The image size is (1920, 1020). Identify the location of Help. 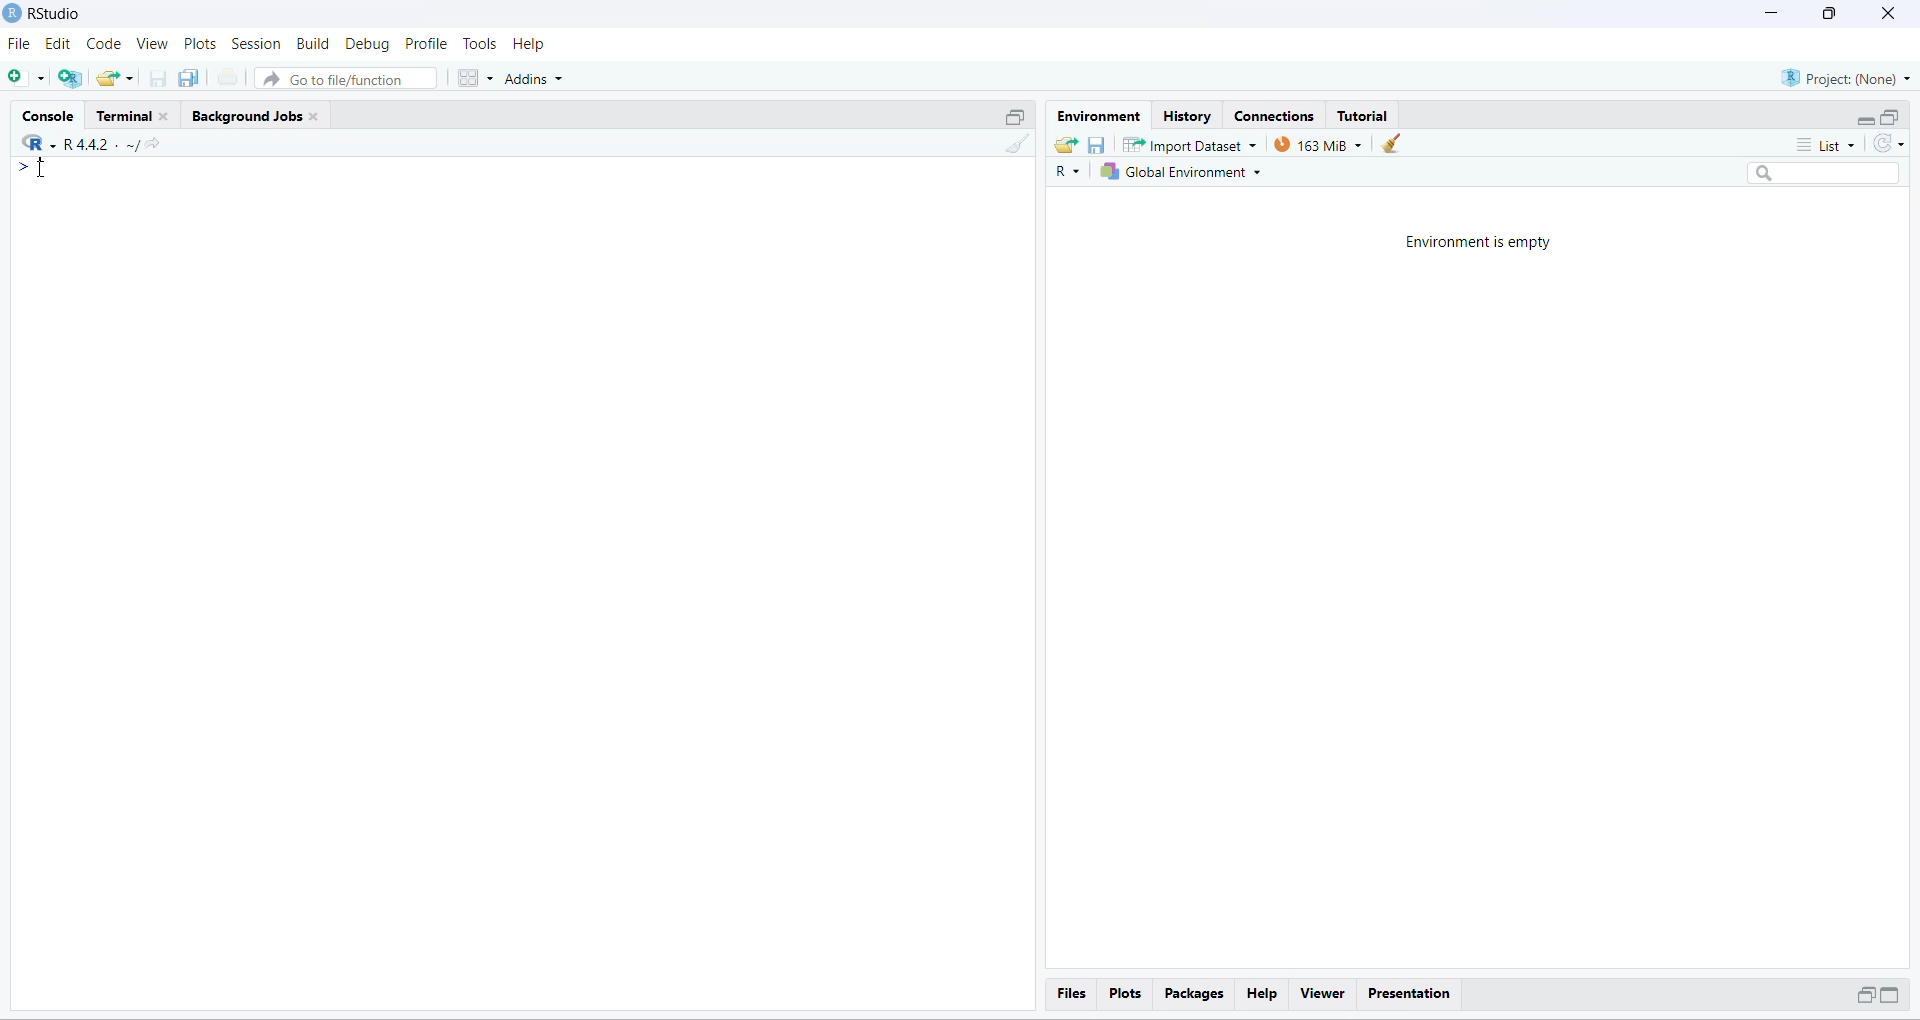
(1261, 994).